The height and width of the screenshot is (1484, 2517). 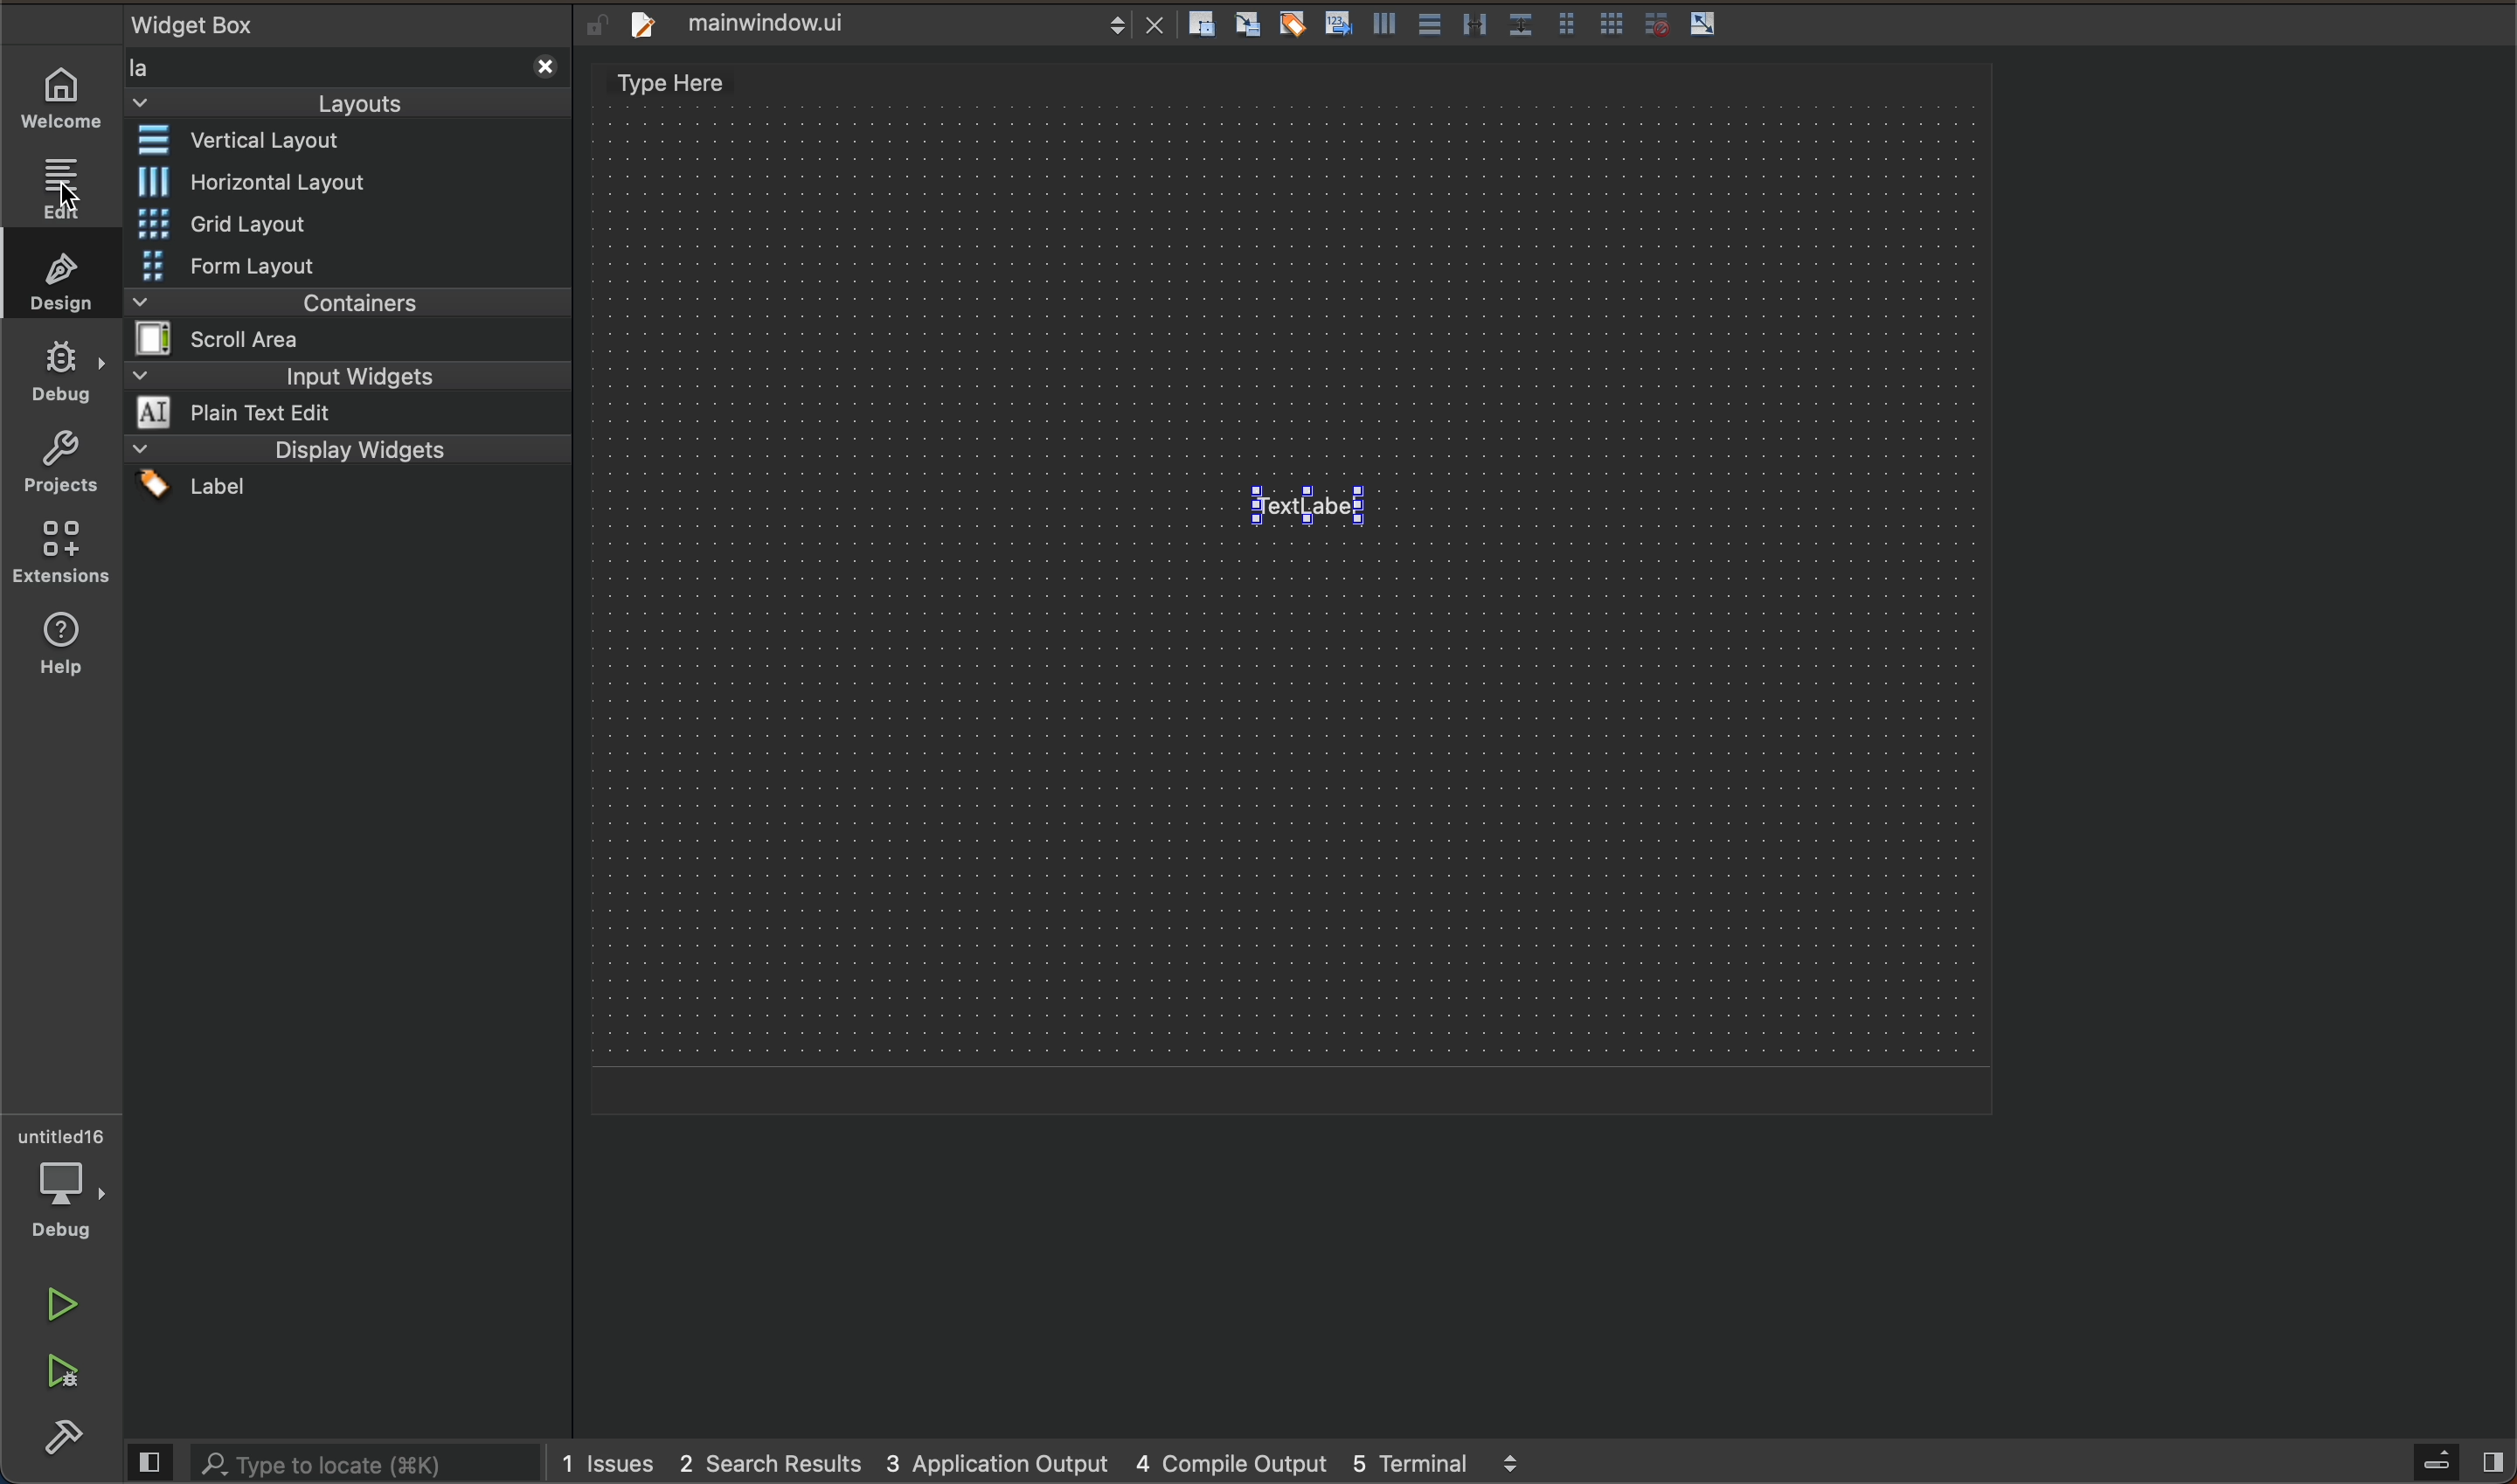 What do you see at coordinates (57, 369) in the screenshot?
I see `debug` at bounding box center [57, 369].